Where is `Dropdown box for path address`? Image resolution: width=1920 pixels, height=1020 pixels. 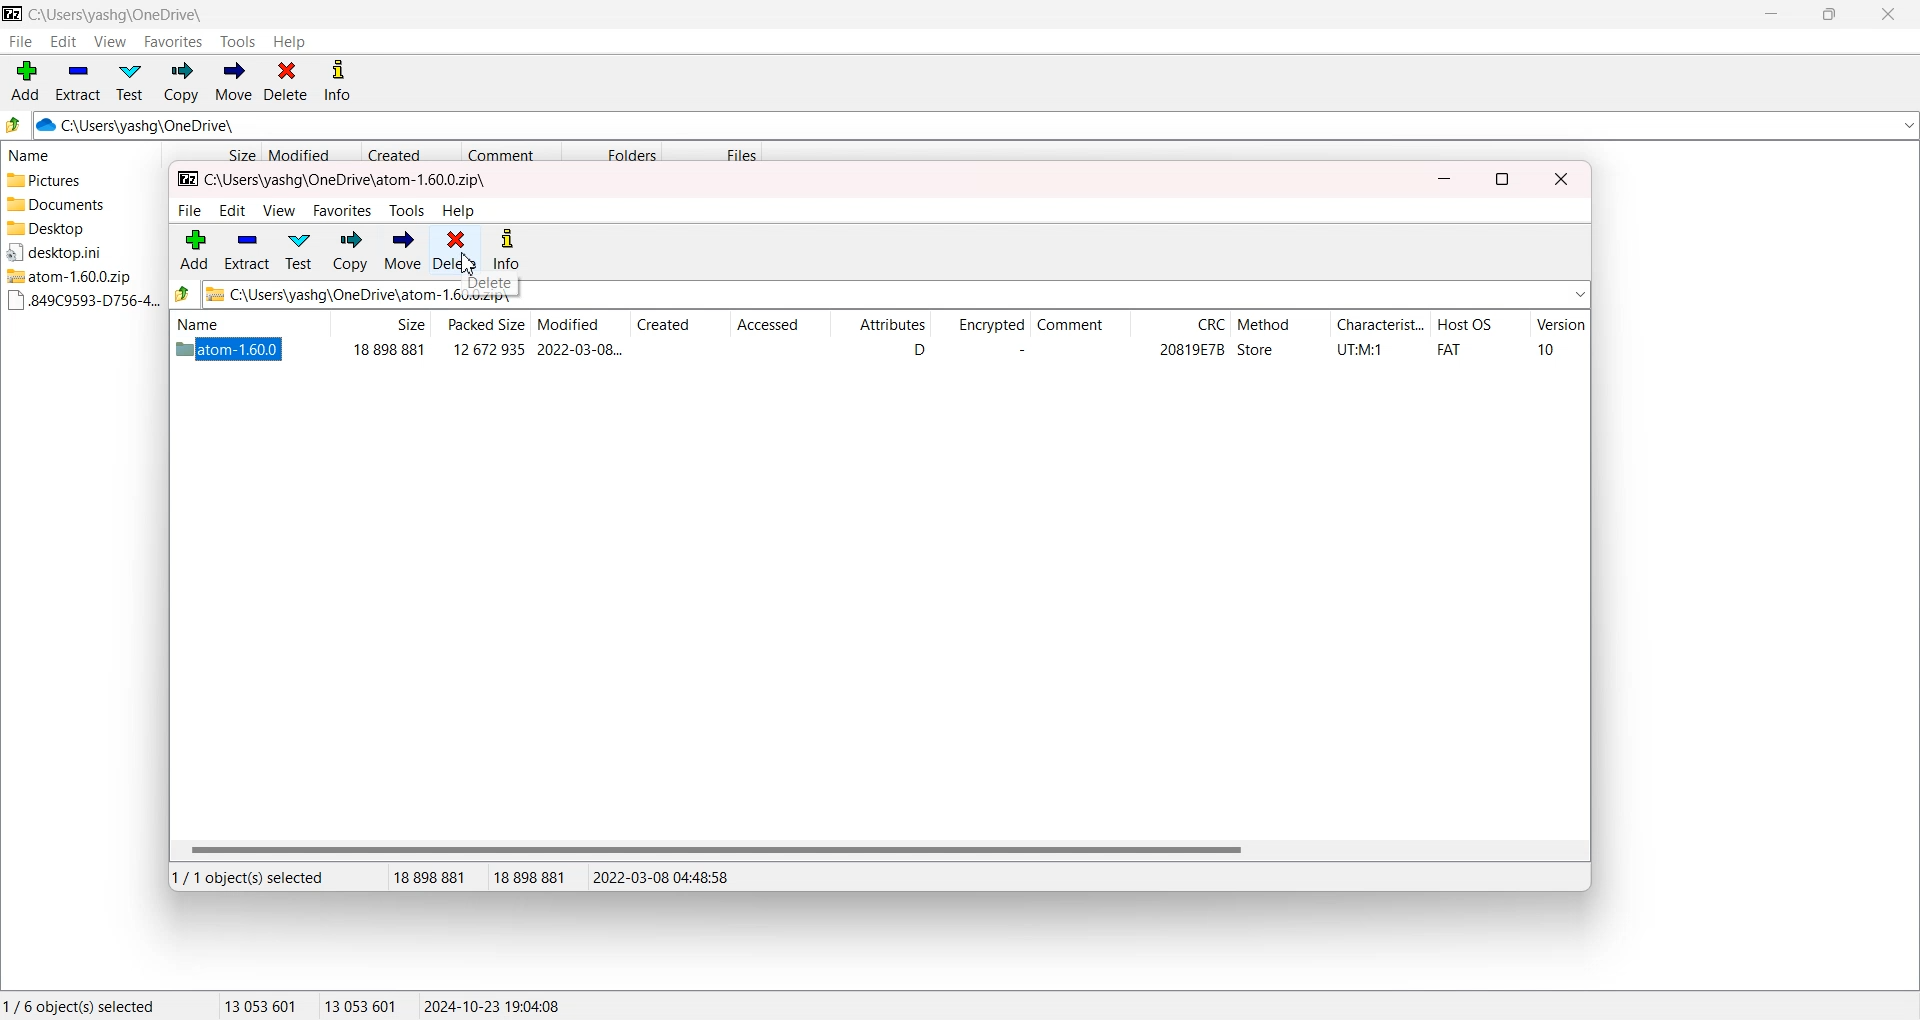
Dropdown box for path address is located at coordinates (1907, 126).